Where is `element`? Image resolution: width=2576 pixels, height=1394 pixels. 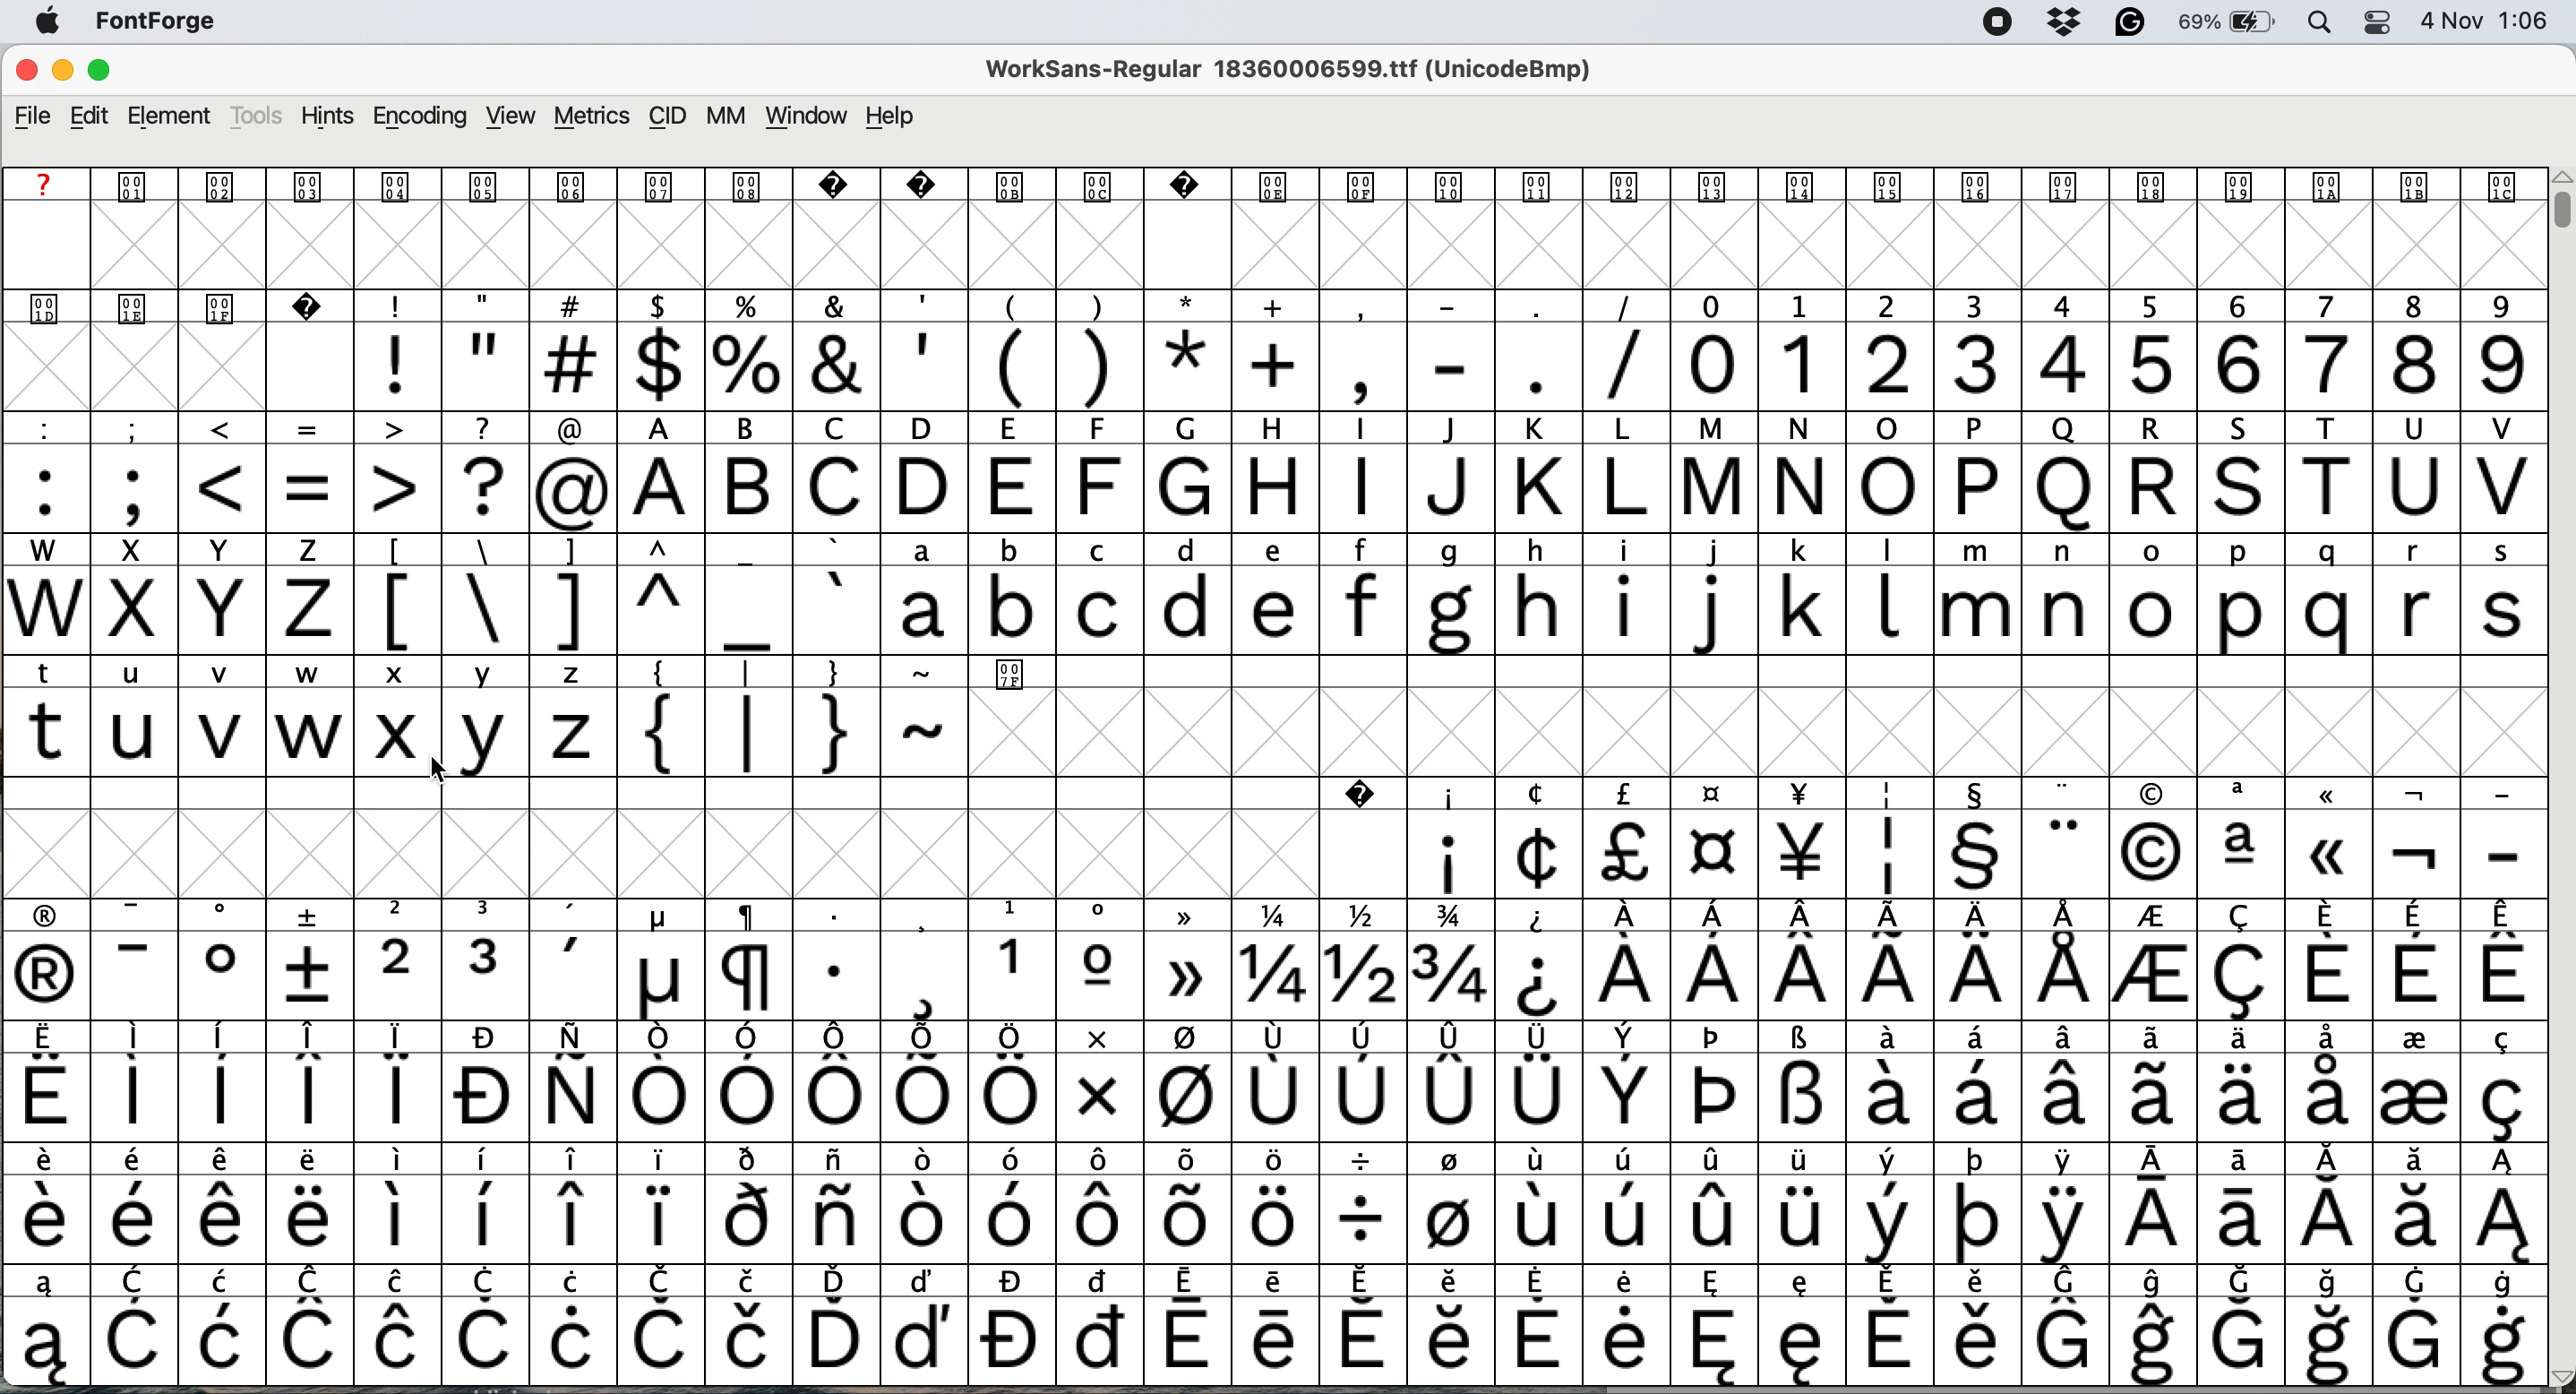
element is located at coordinates (174, 118).